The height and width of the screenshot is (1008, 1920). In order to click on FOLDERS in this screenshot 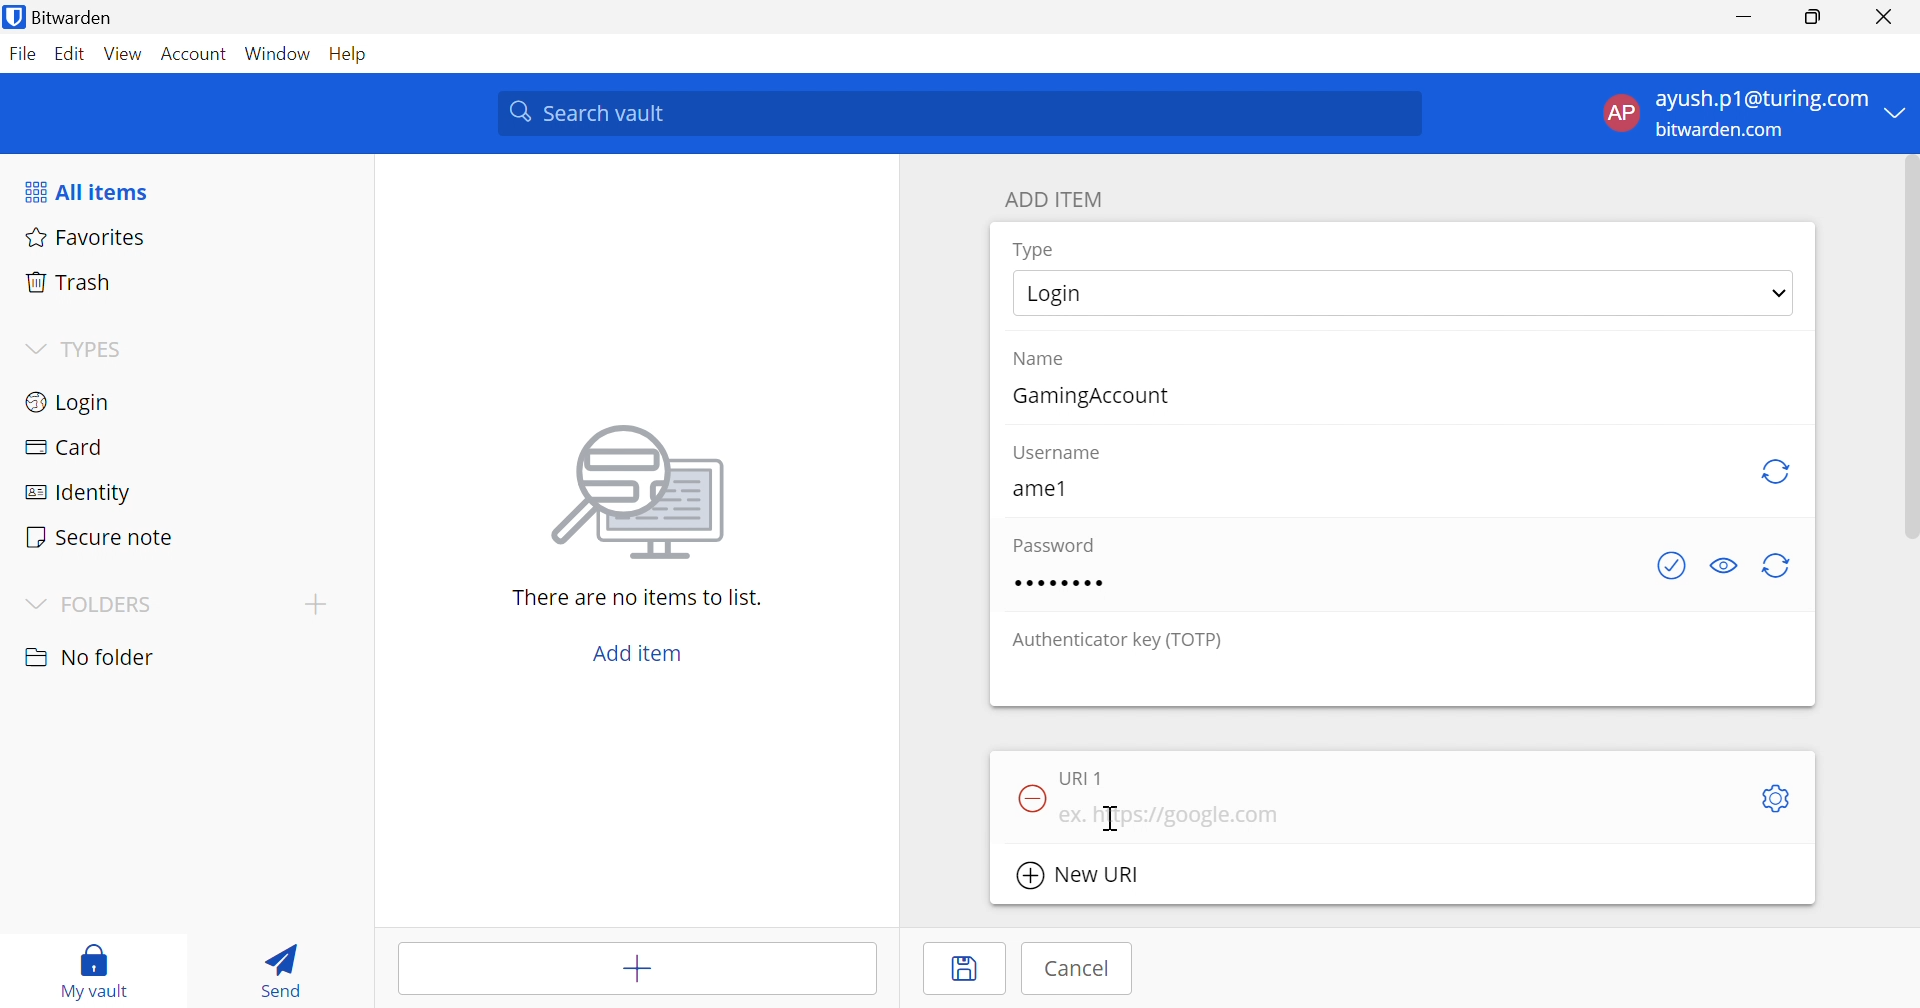, I will do `click(110, 605)`.